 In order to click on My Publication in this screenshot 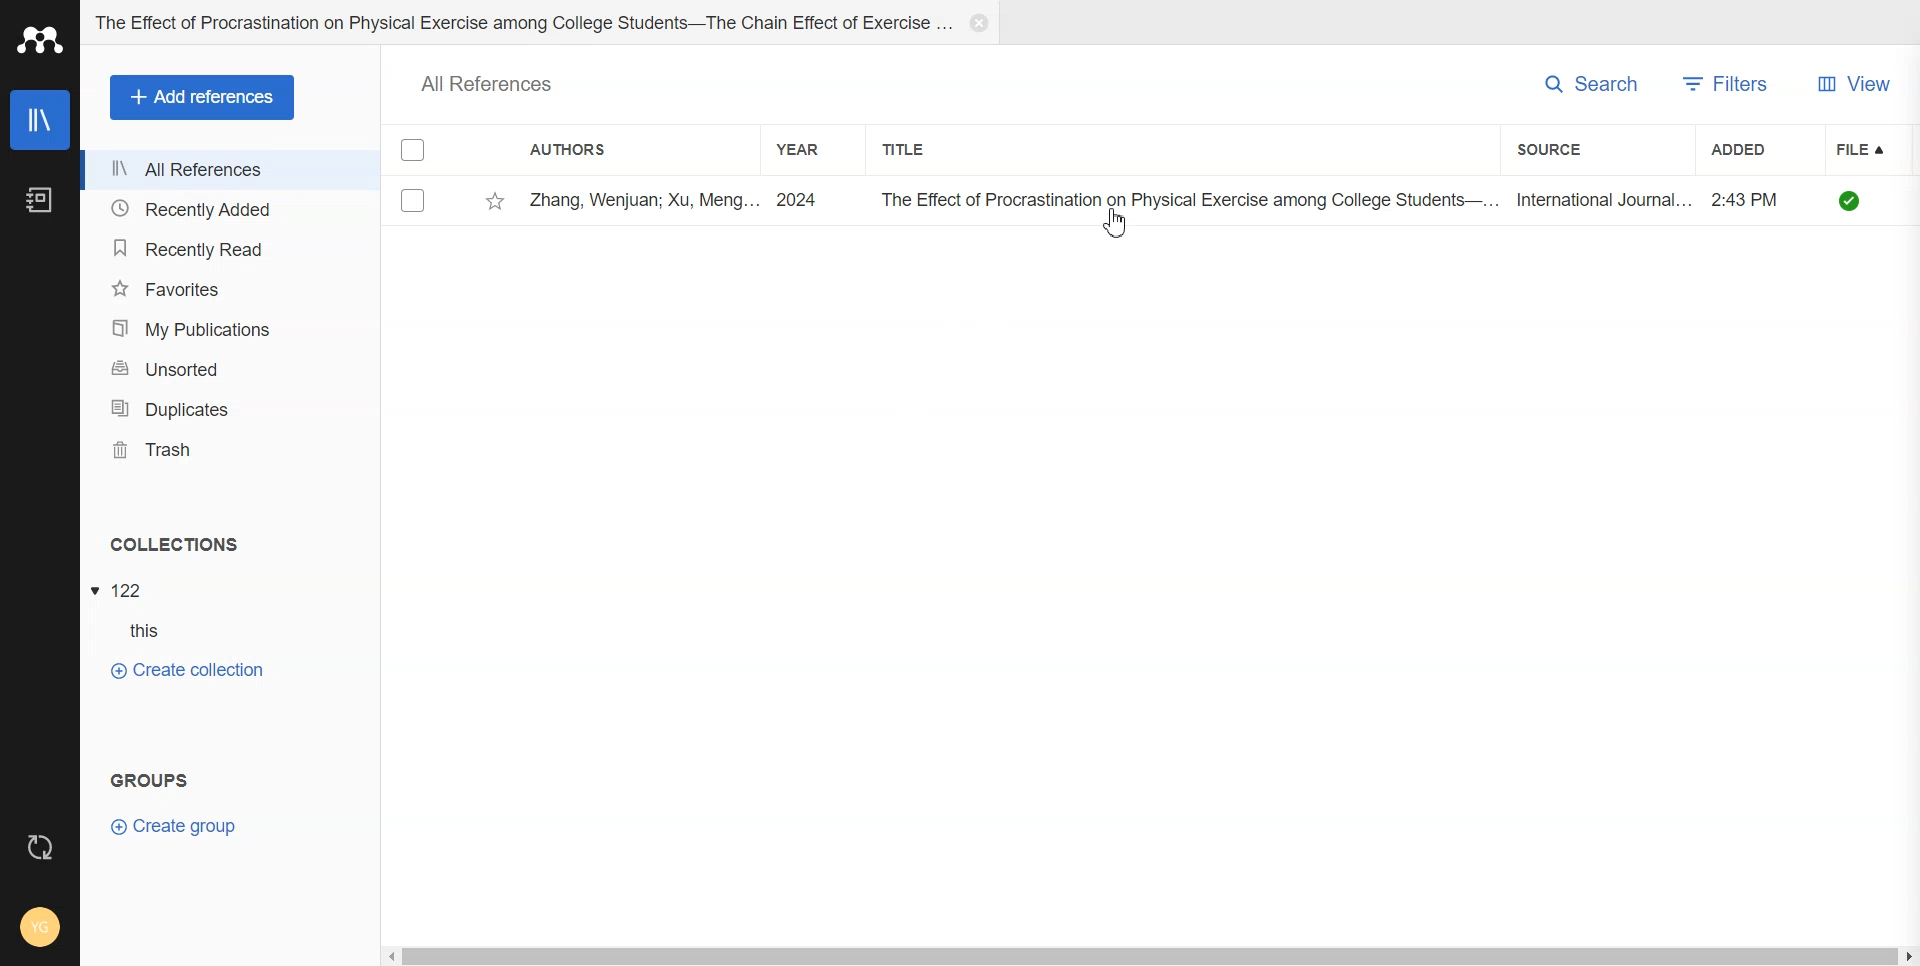, I will do `click(231, 329)`.